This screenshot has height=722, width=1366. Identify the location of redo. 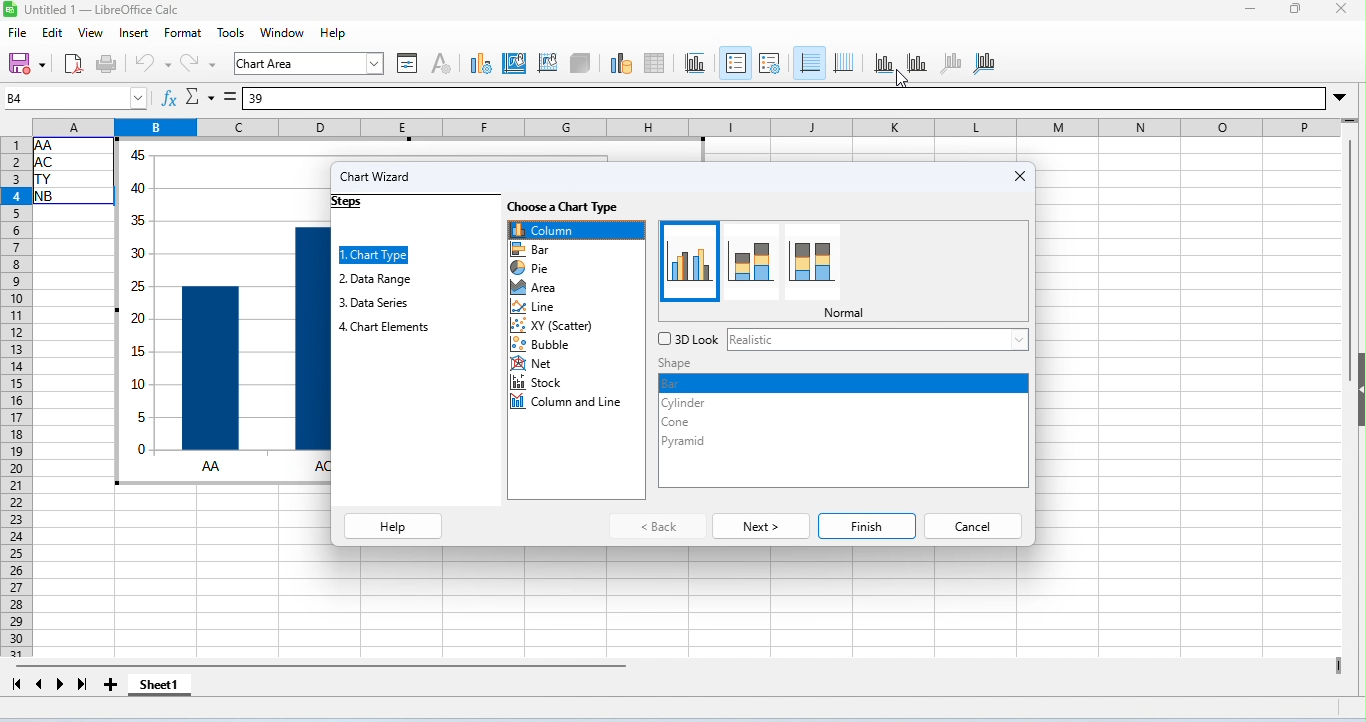
(199, 61).